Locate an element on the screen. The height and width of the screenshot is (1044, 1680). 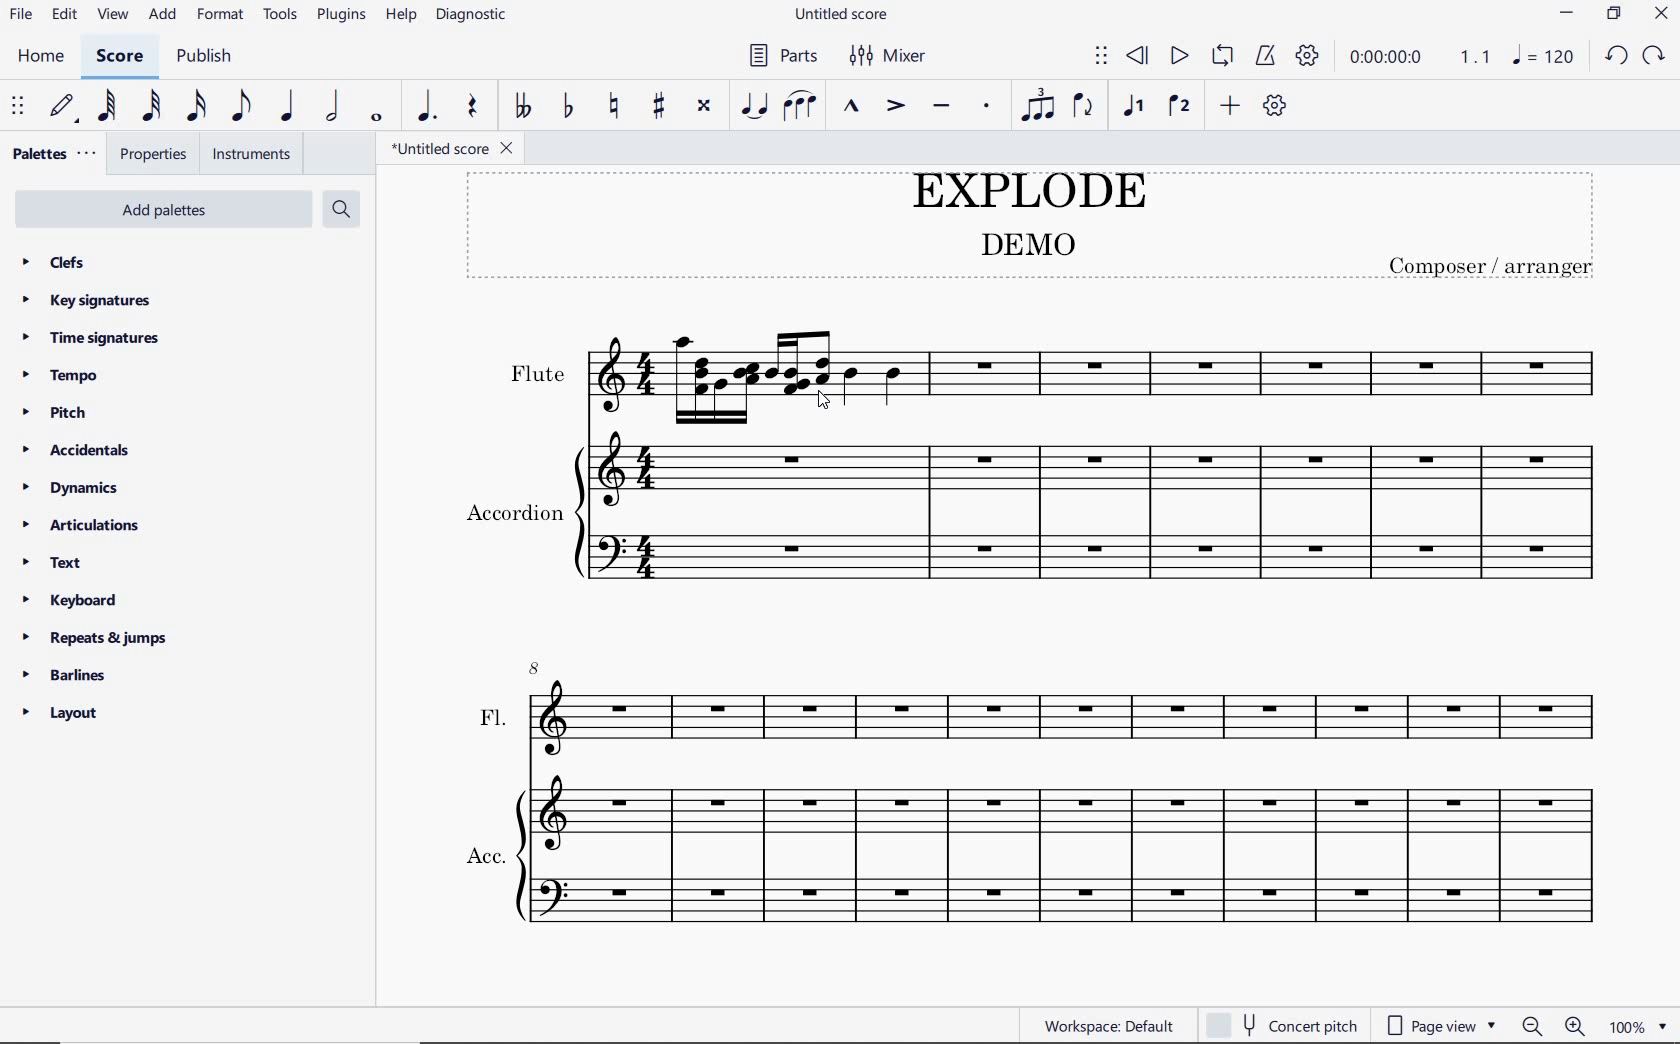
tie is located at coordinates (754, 104).